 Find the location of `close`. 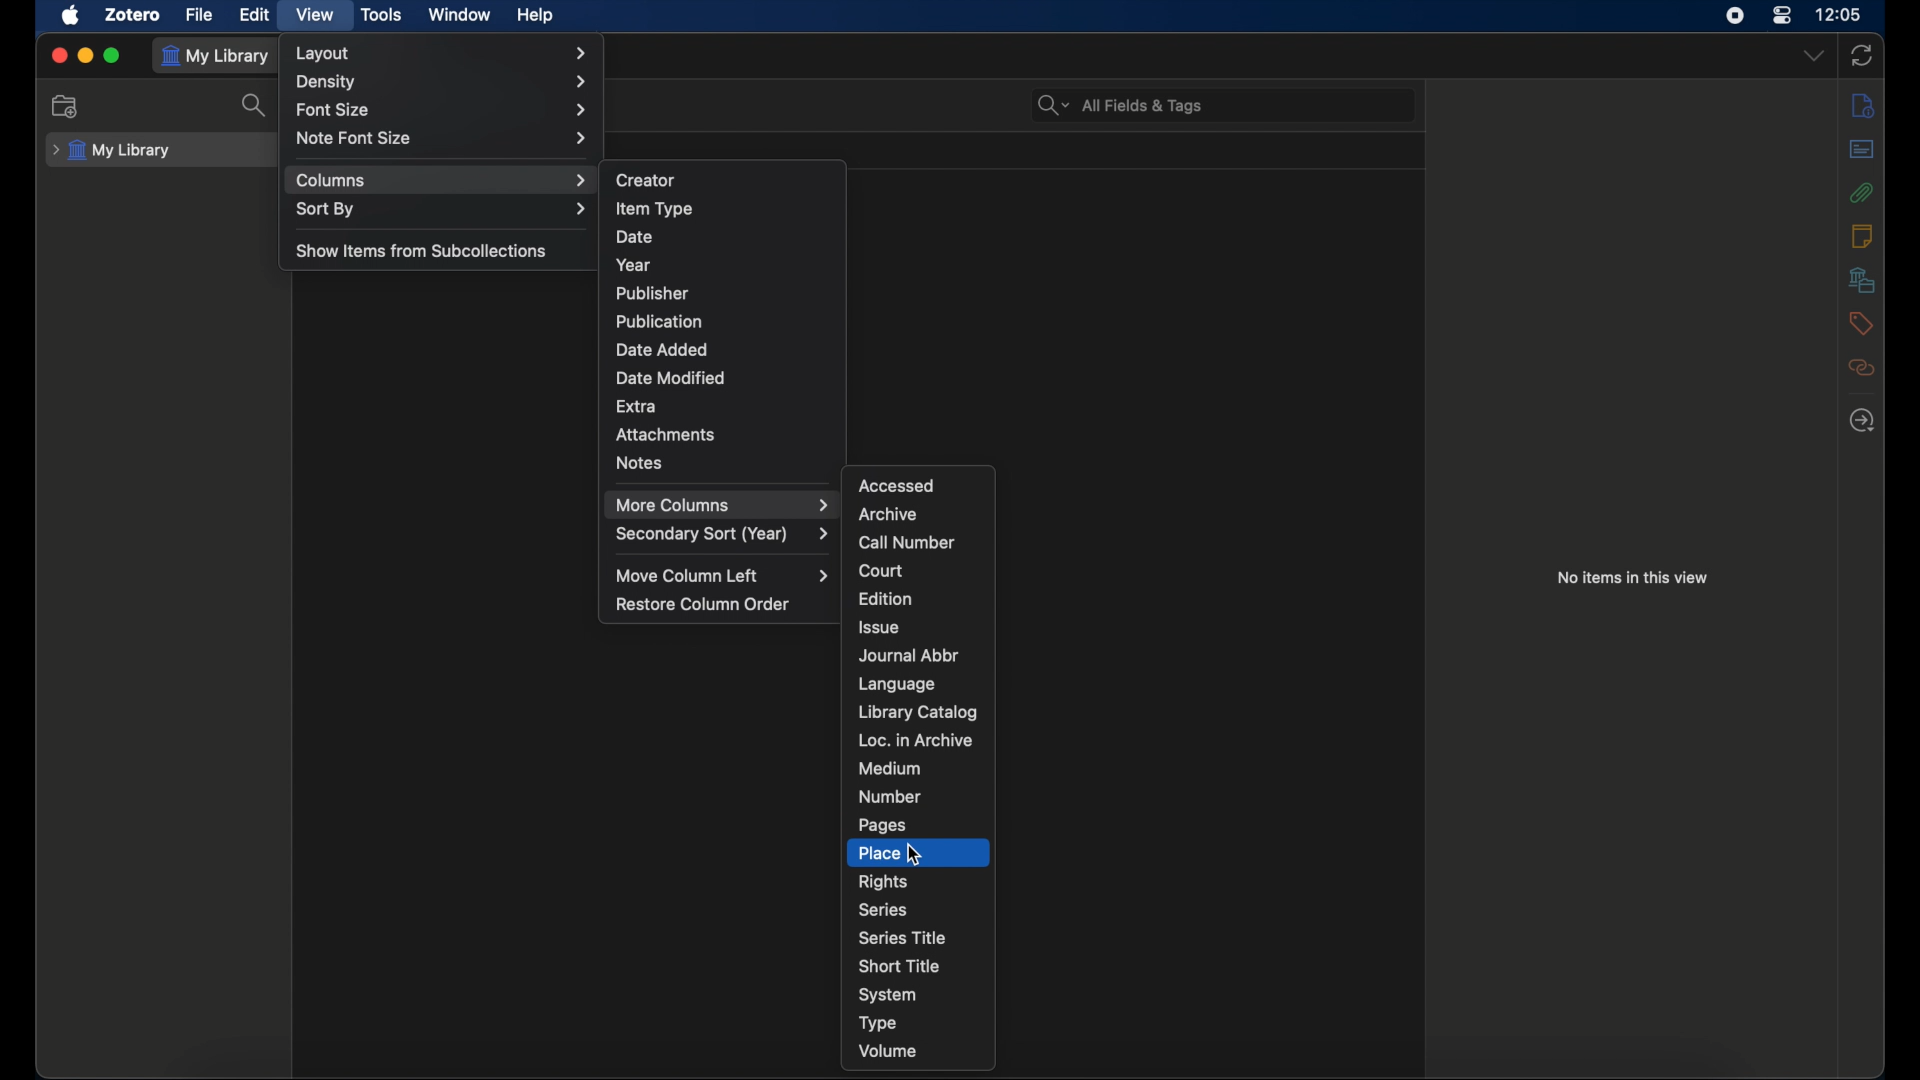

close is located at coordinates (58, 55).